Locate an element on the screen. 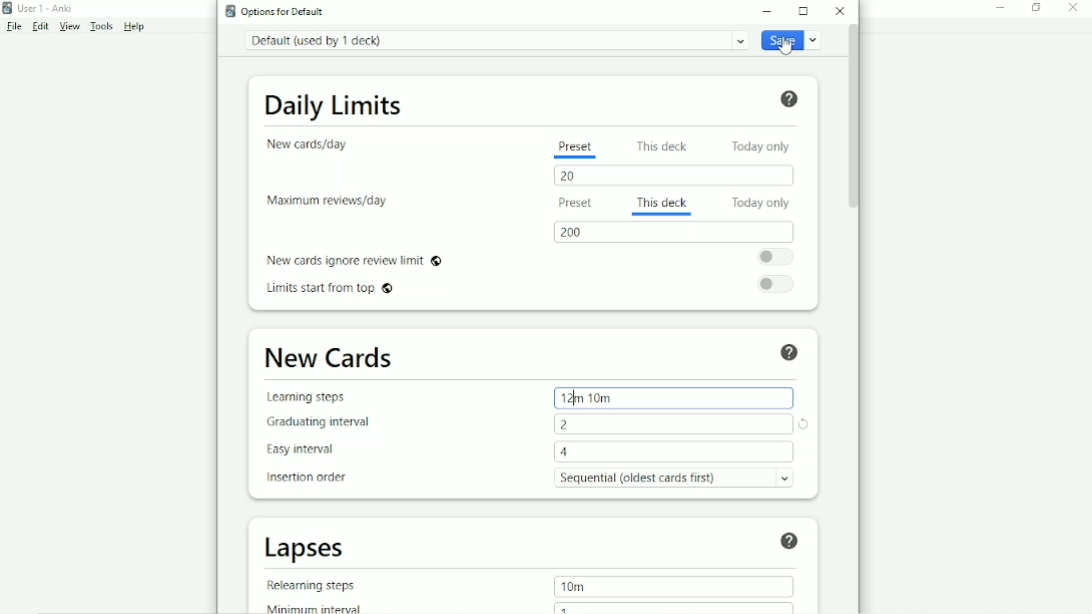 The height and width of the screenshot is (614, 1092). Help is located at coordinates (135, 27).